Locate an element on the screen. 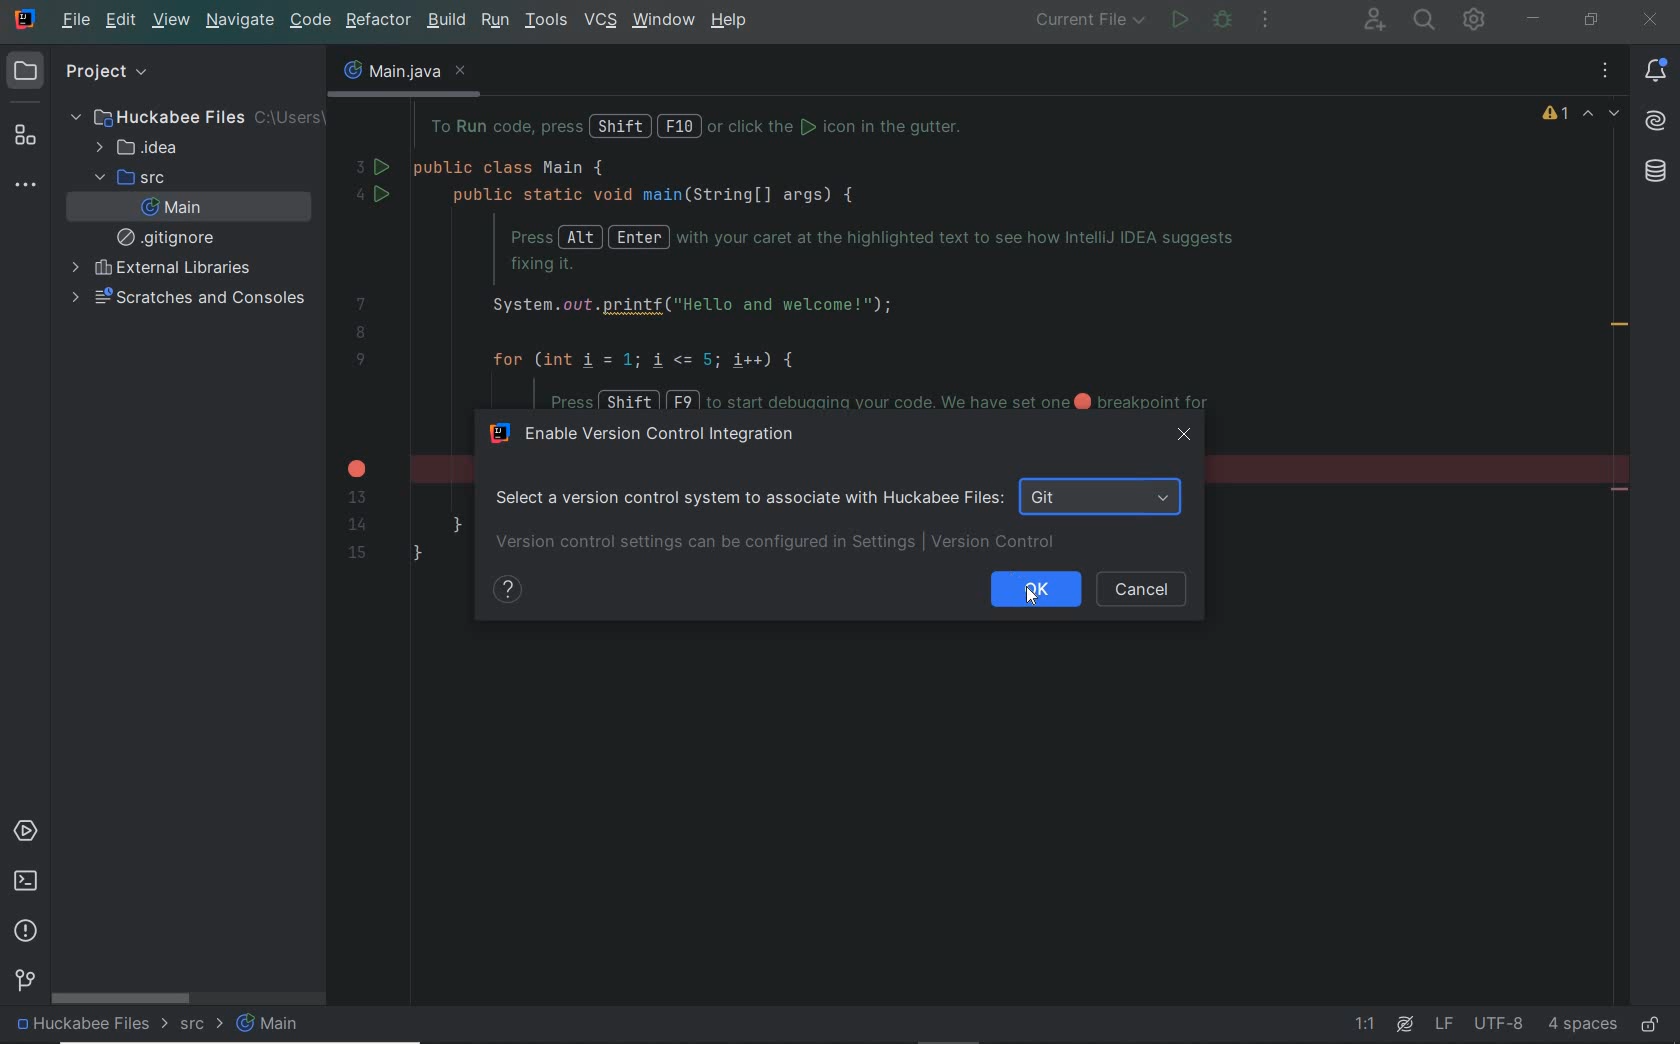 Image resolution: width=1680 pixels, height=1044 pixels. go to line is located at coordinates (1368, 1025).